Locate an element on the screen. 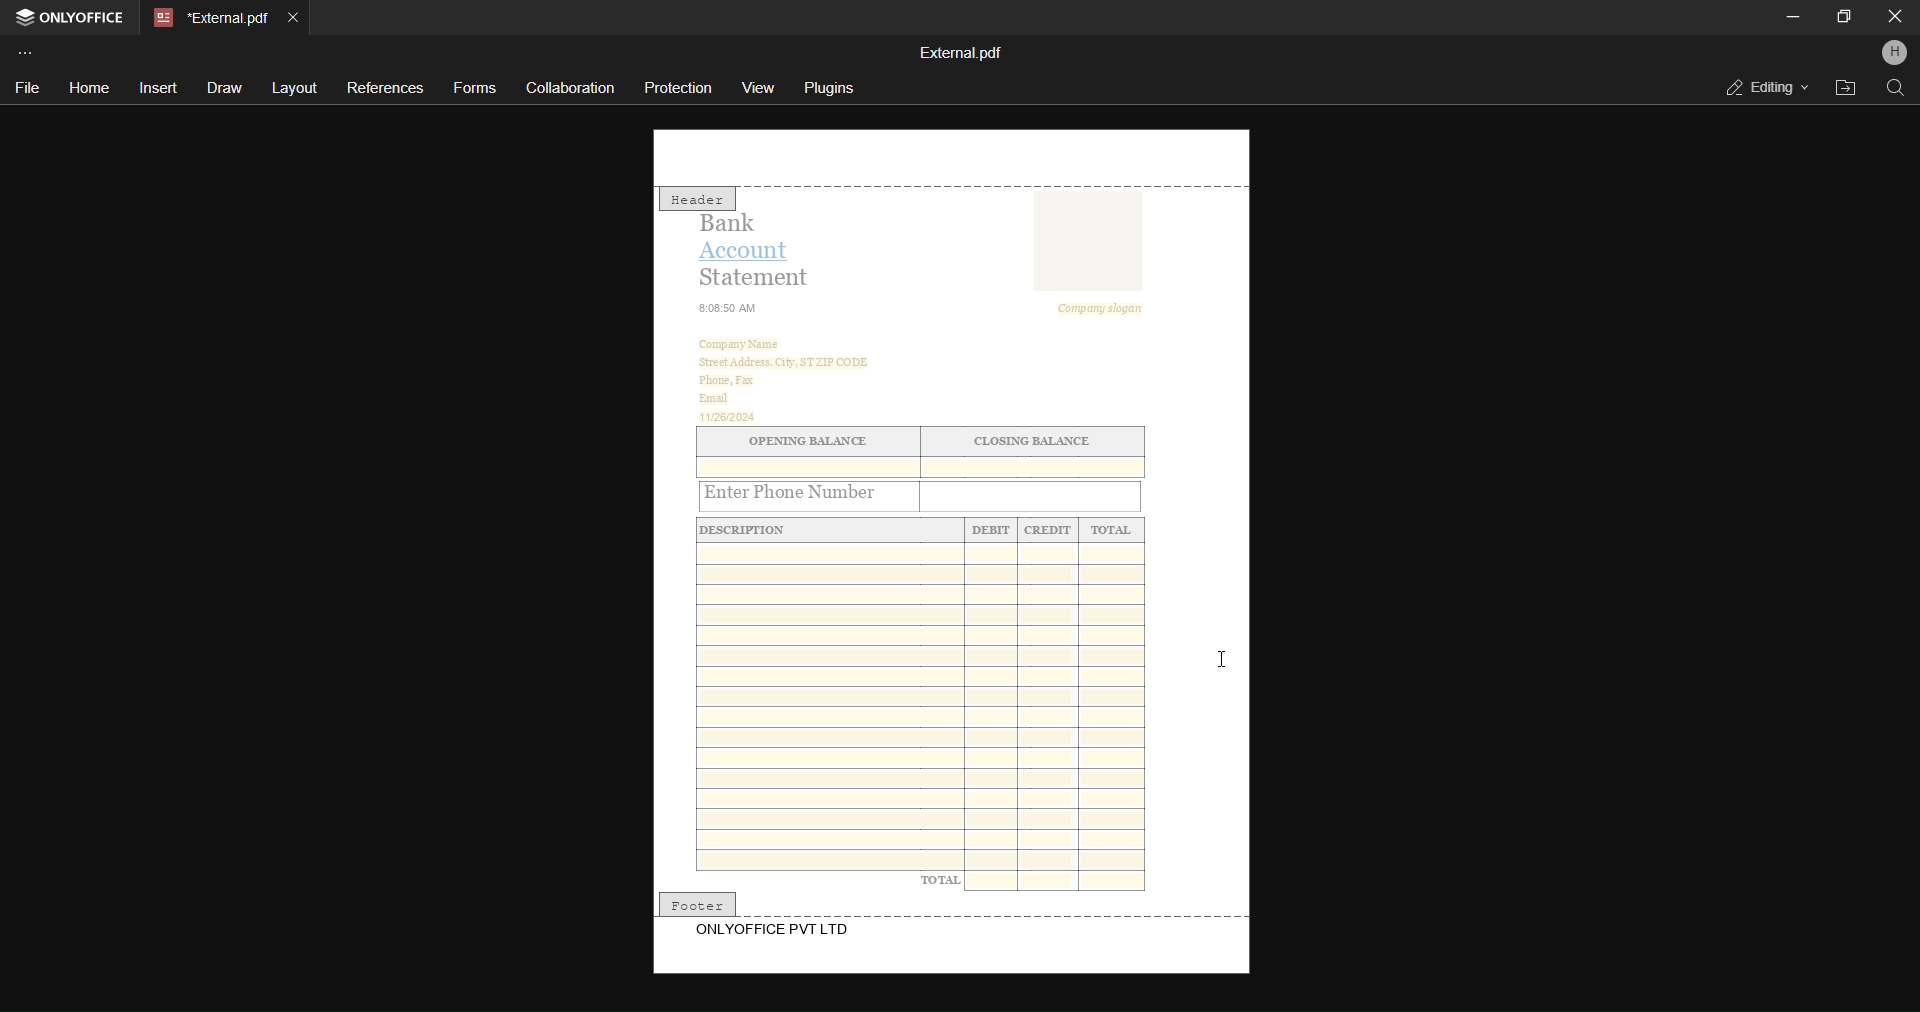  close current open tab is located at coordinates (299, 14).